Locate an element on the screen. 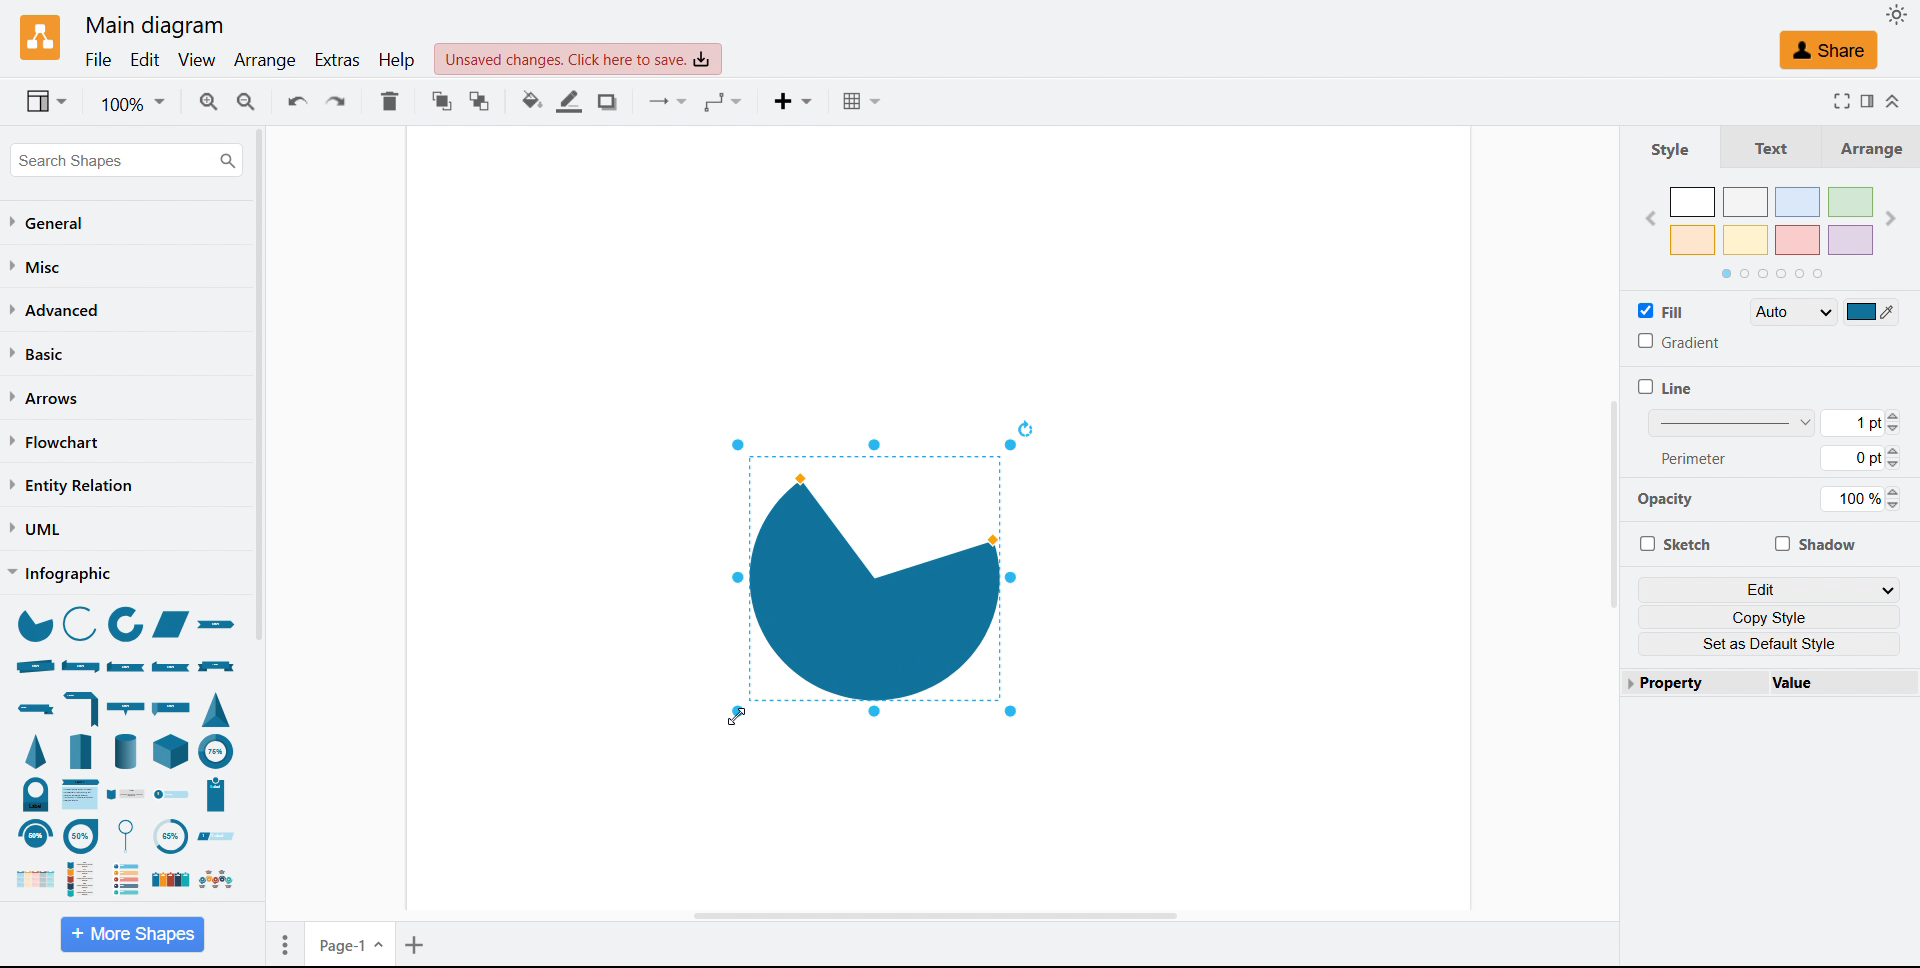  Horizontal scroll bar is located at coordinates (932, 914).